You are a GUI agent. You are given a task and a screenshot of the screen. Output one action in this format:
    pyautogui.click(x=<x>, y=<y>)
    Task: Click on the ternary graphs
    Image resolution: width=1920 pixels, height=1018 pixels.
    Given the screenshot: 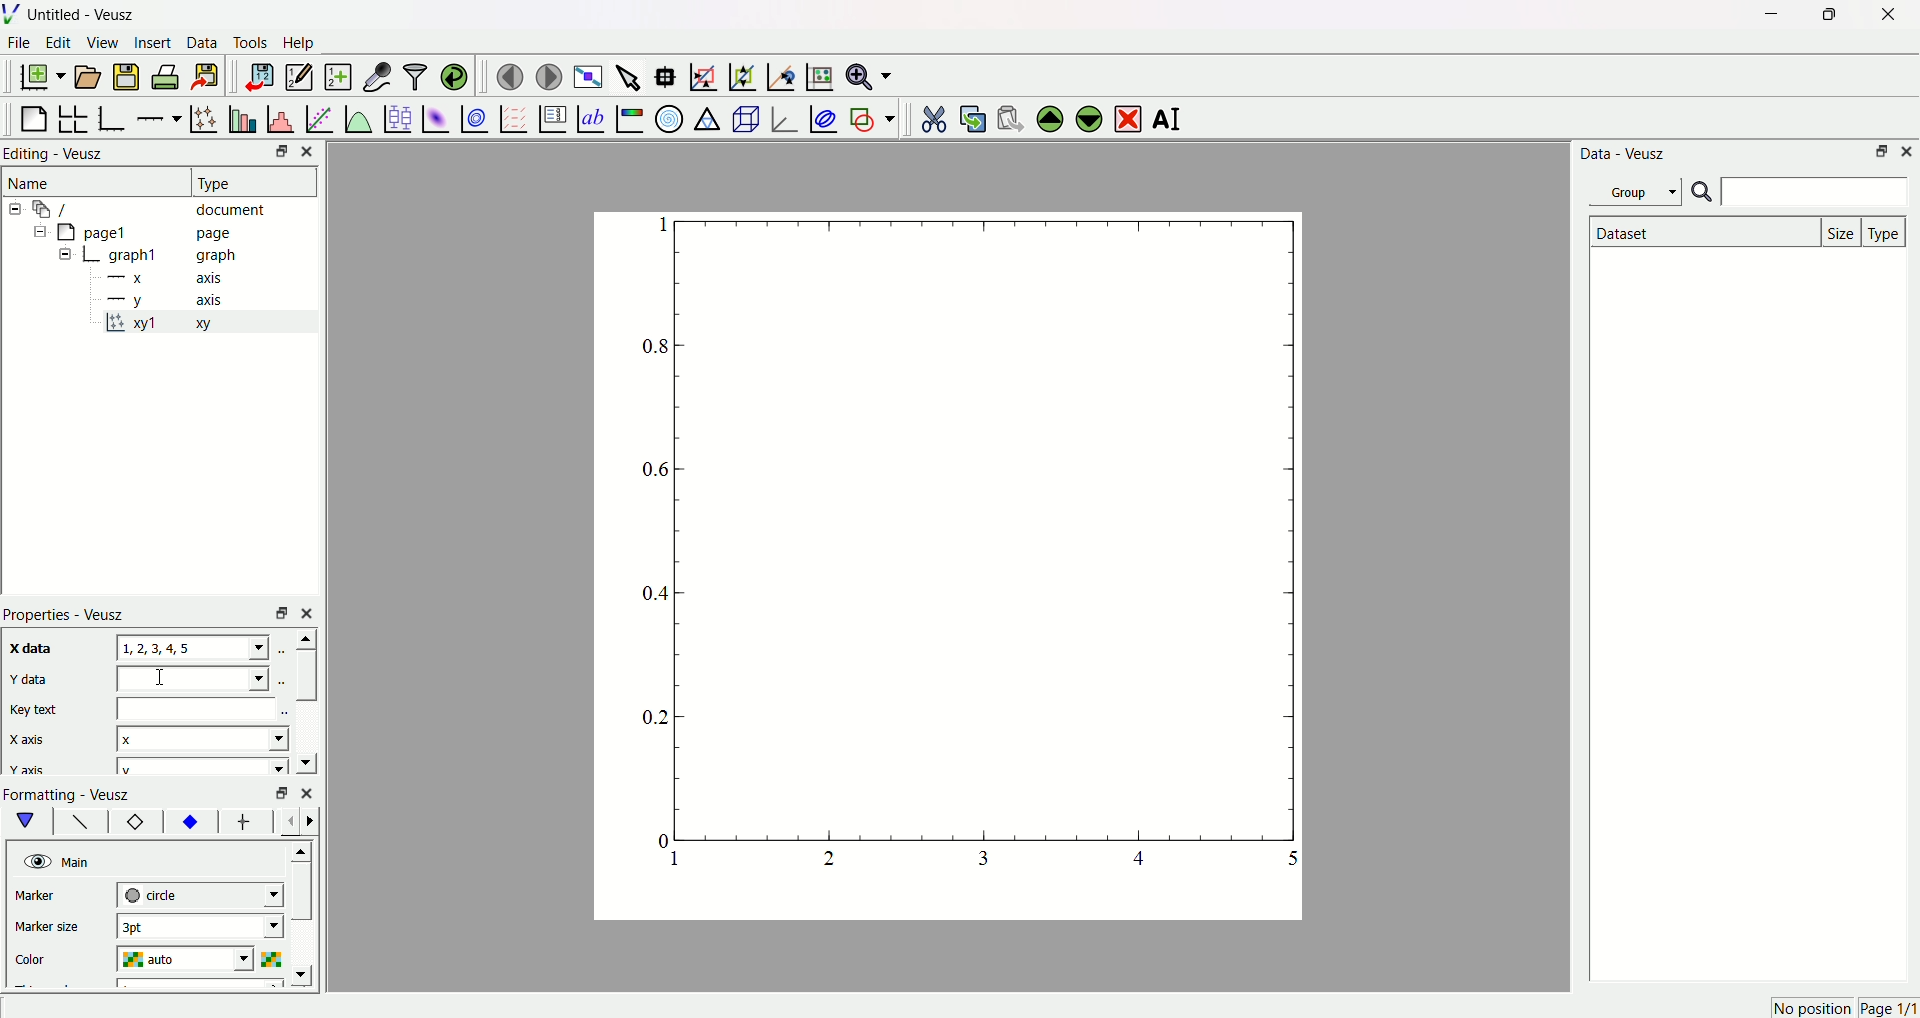 What is the action you would take?
    pyautogui.click(x=706, y=116)
    